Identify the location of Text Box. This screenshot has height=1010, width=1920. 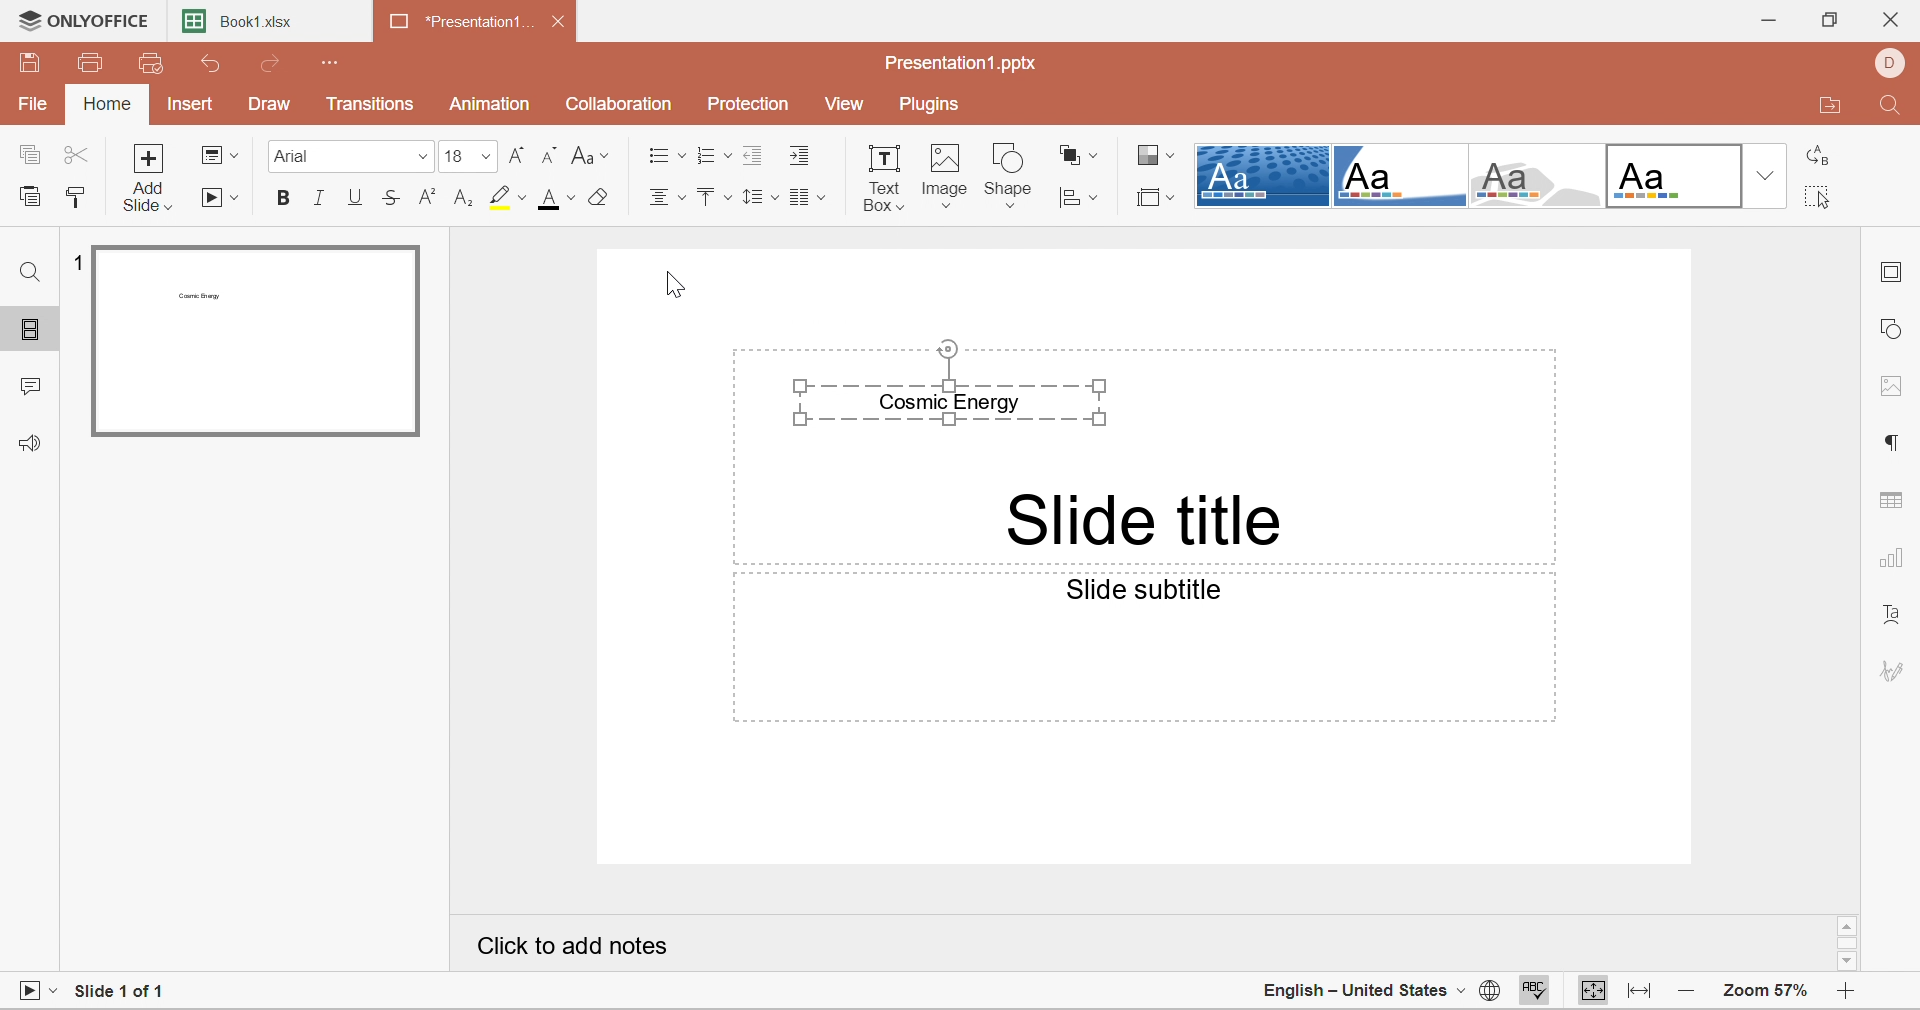
(885, 175).